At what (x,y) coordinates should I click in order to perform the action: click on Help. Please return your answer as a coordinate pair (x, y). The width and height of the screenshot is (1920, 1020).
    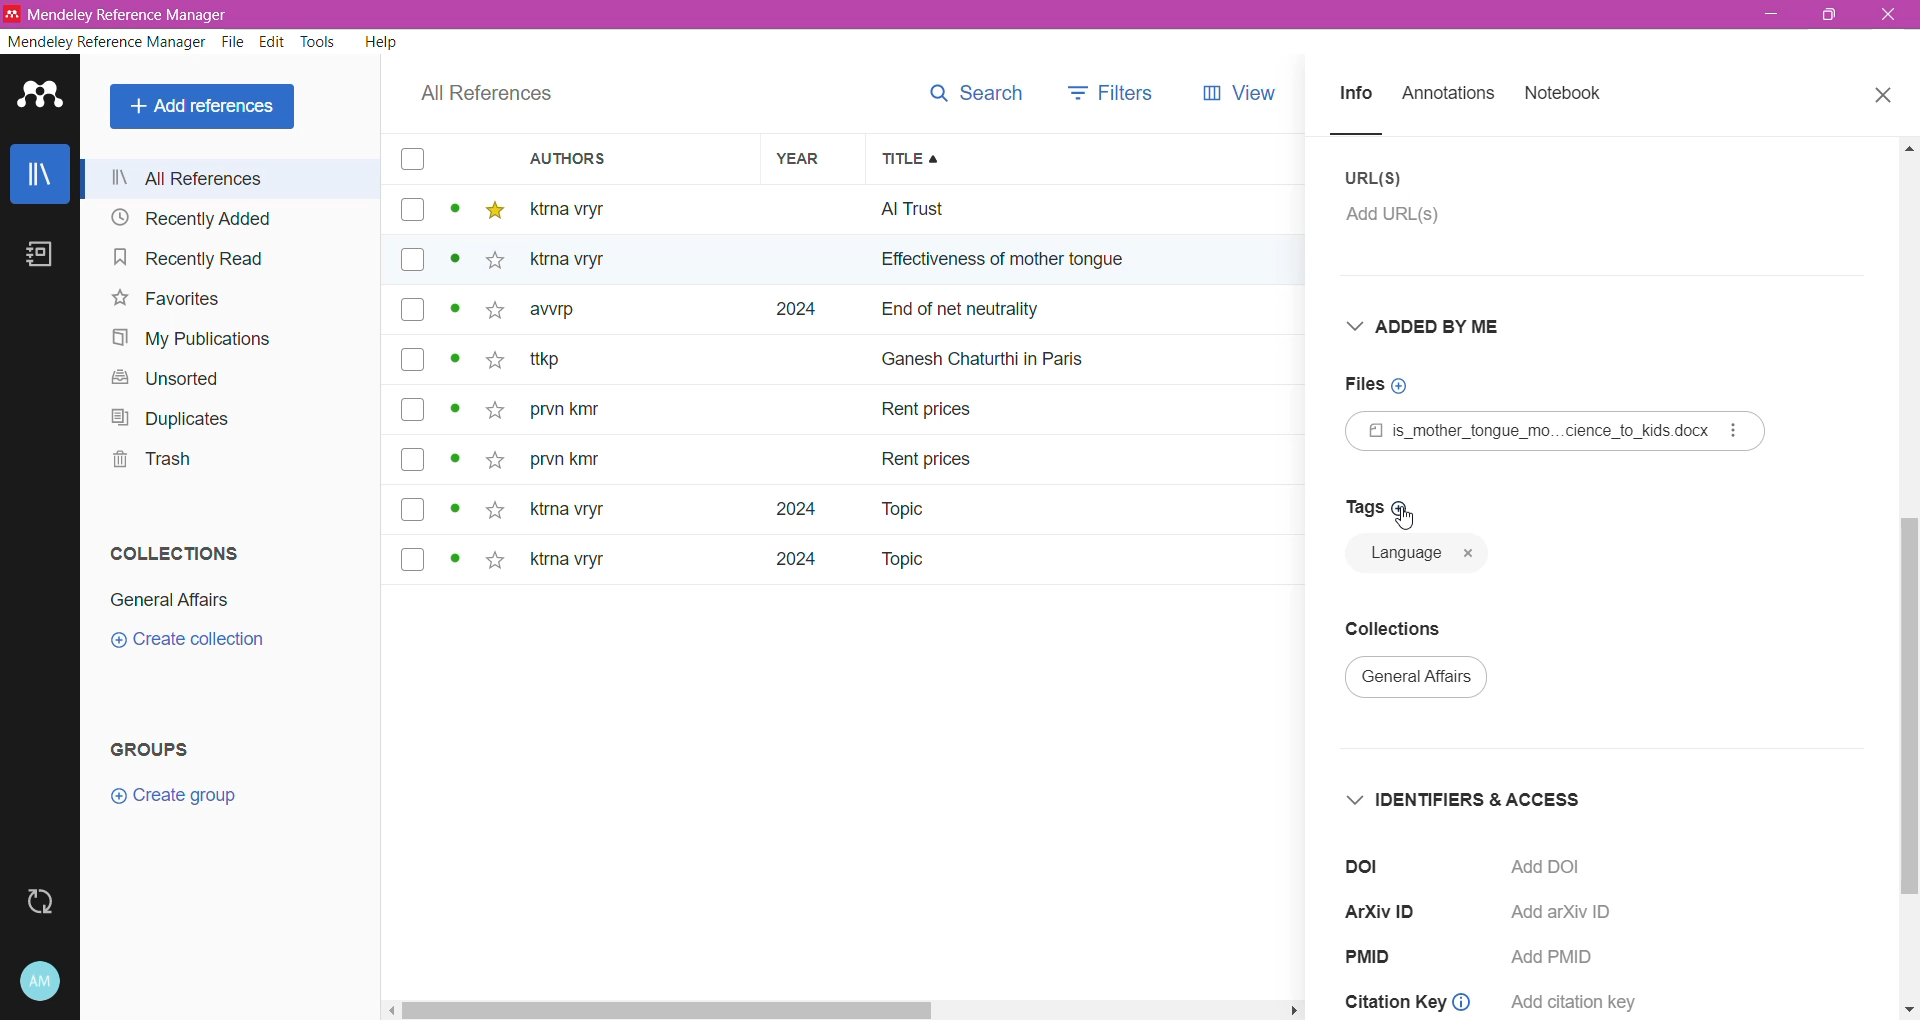
    Looking at the image, I should click on (382, 41).